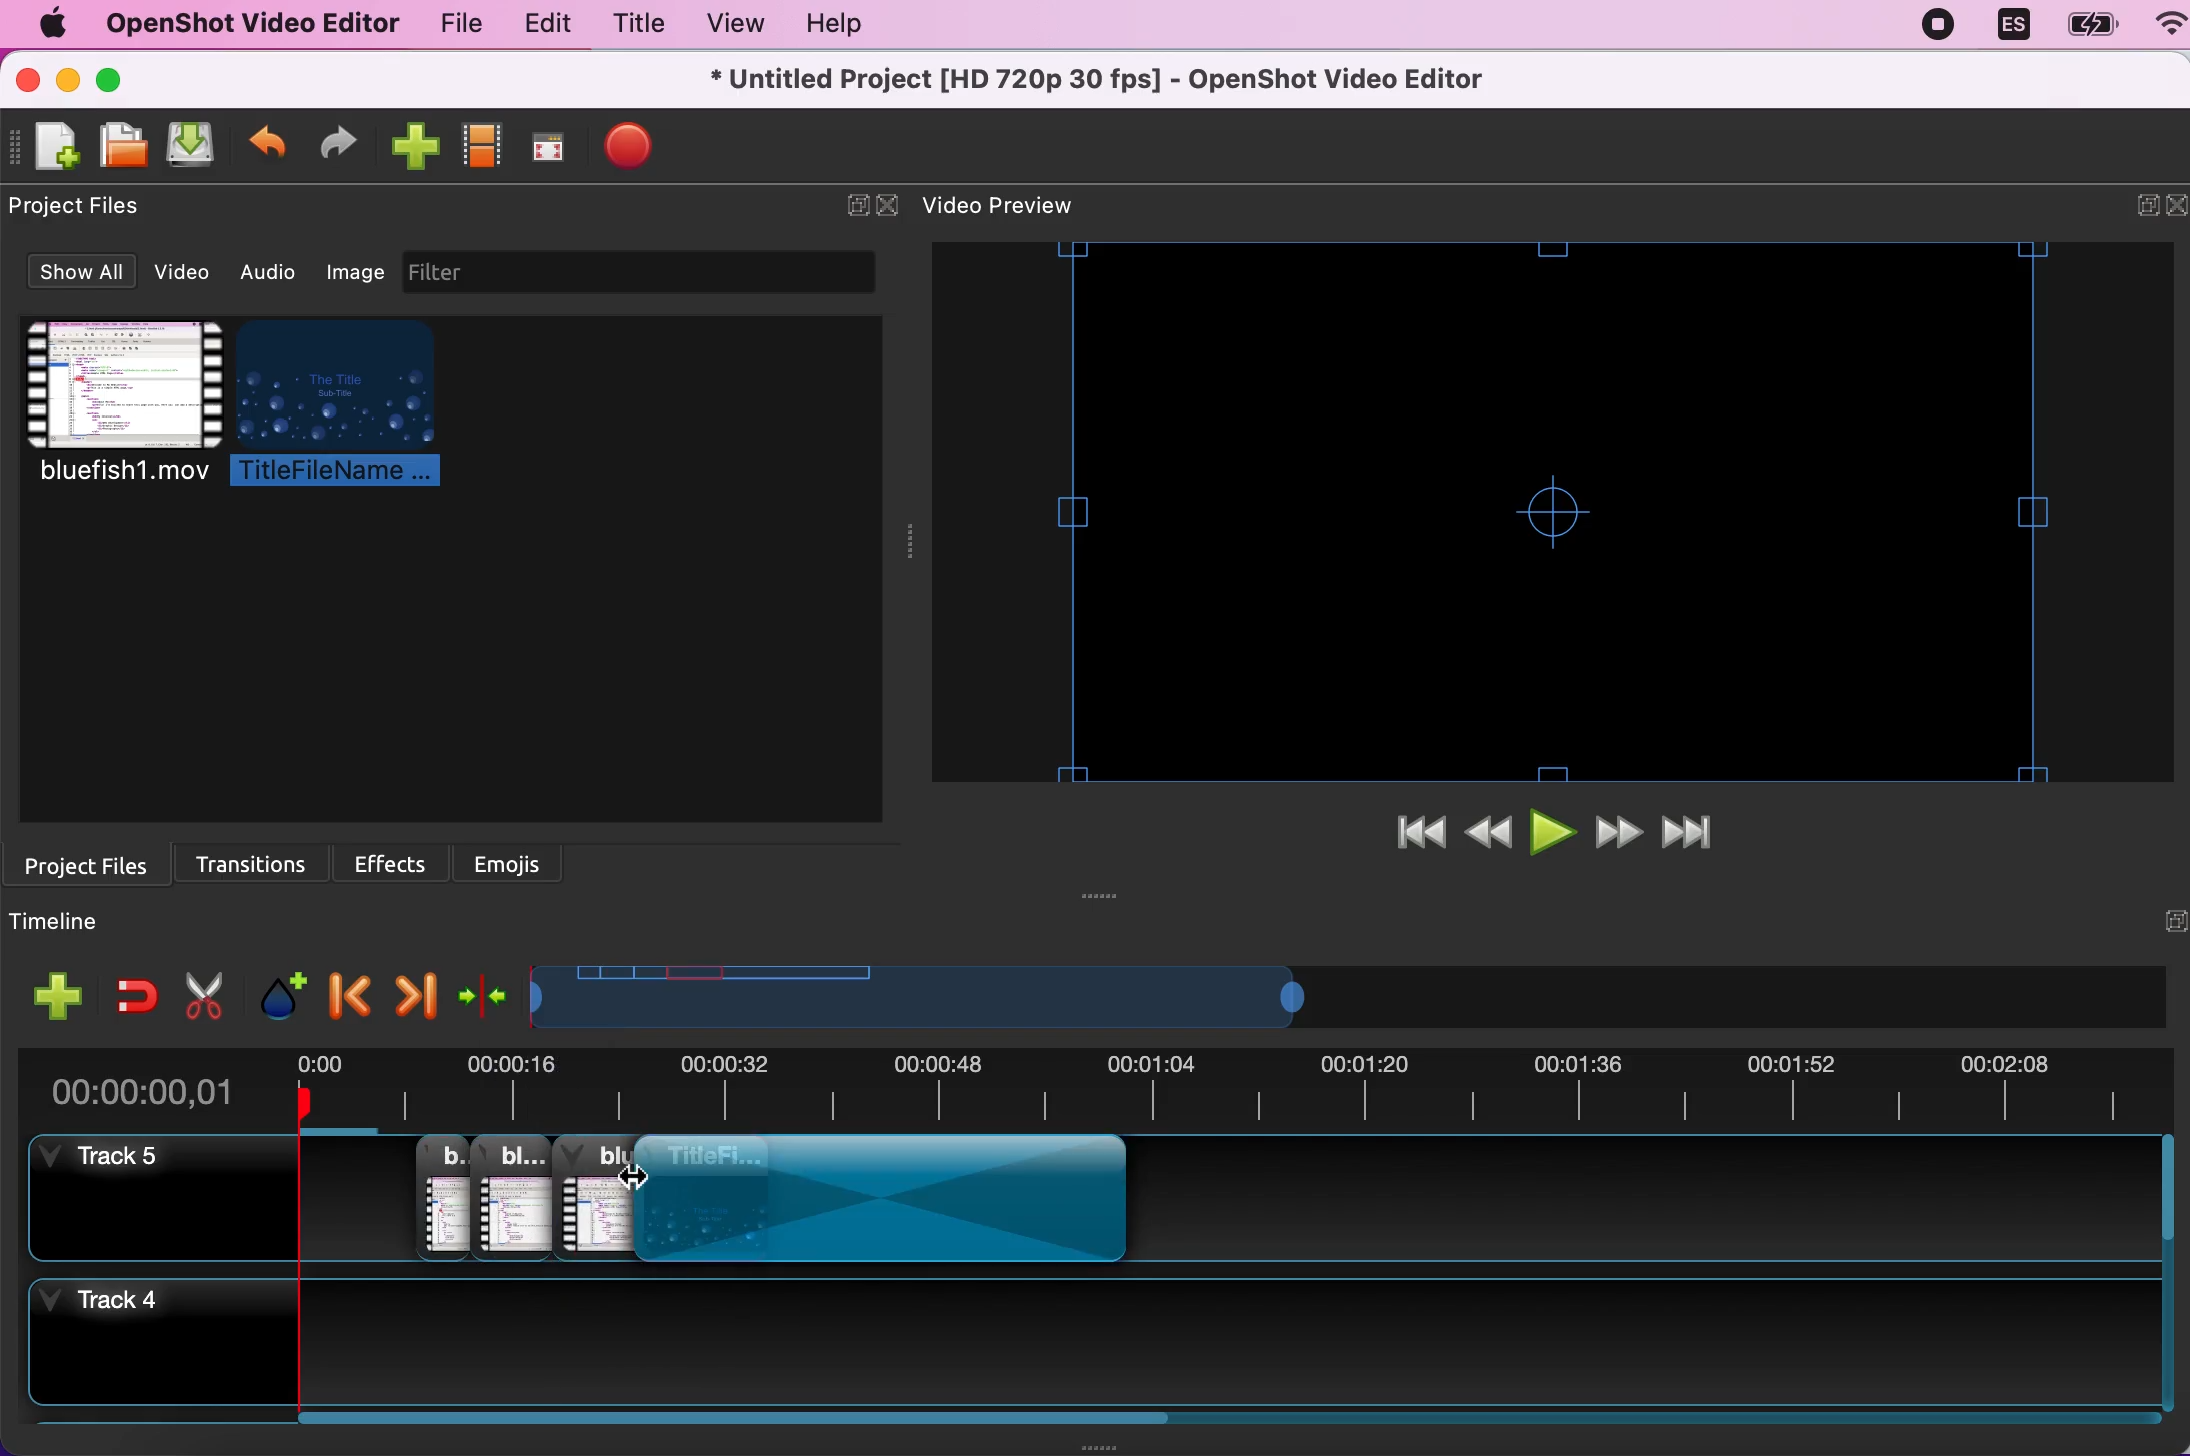 This screenshot has width=2190, height=1456. I want to click on expand/hide, so click(851, 207).